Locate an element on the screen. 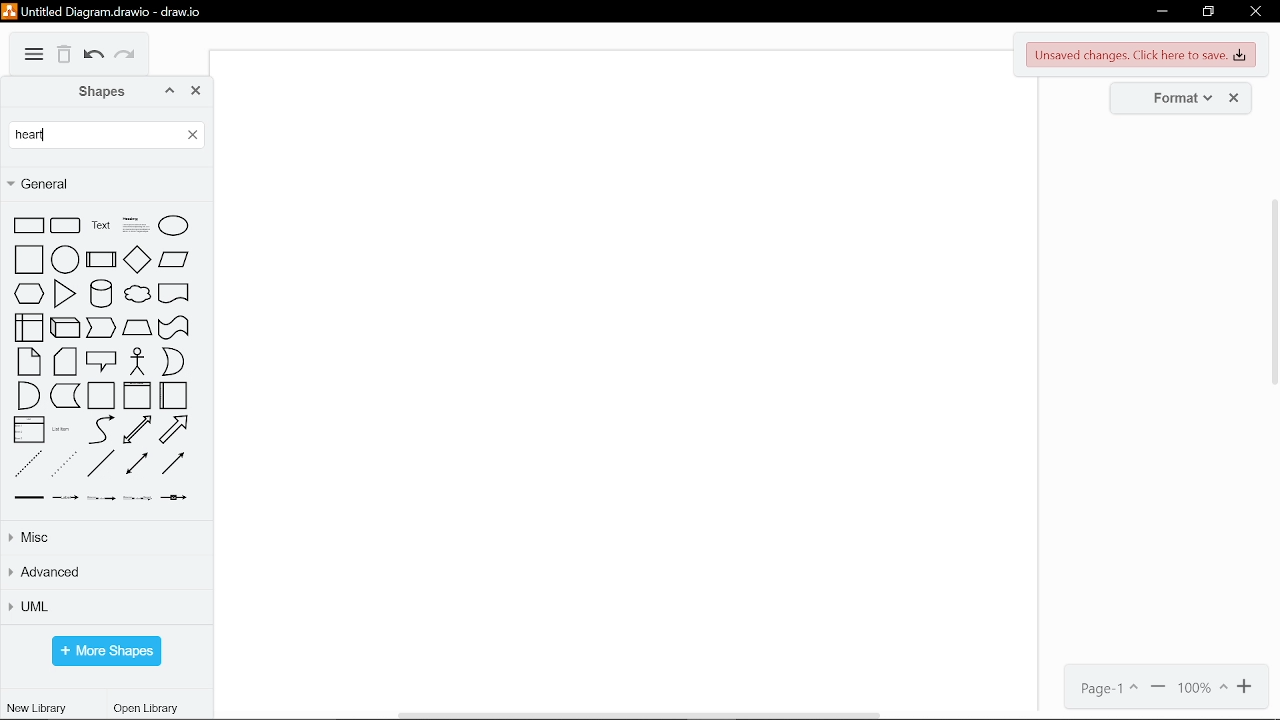 This screenshot has width=1280, height=720. rectangle is located at coordinates (28, 226).